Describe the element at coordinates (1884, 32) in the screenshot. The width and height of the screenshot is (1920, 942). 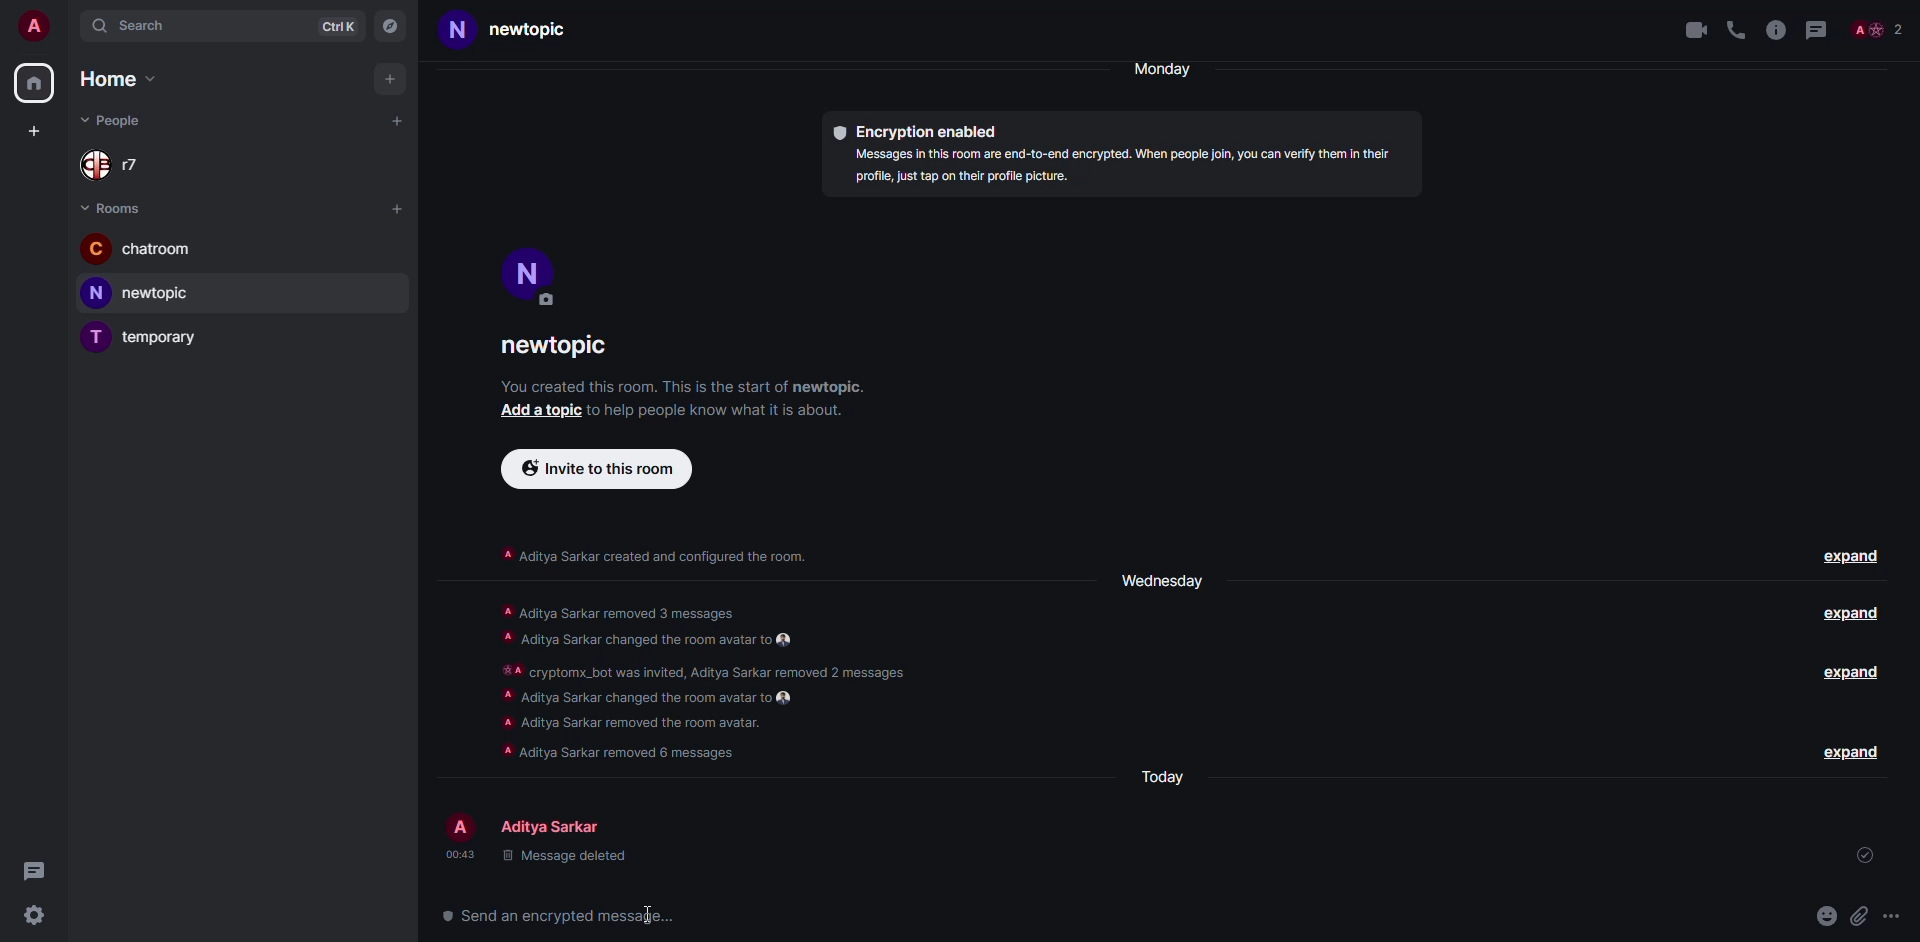
I see `people` at that location.